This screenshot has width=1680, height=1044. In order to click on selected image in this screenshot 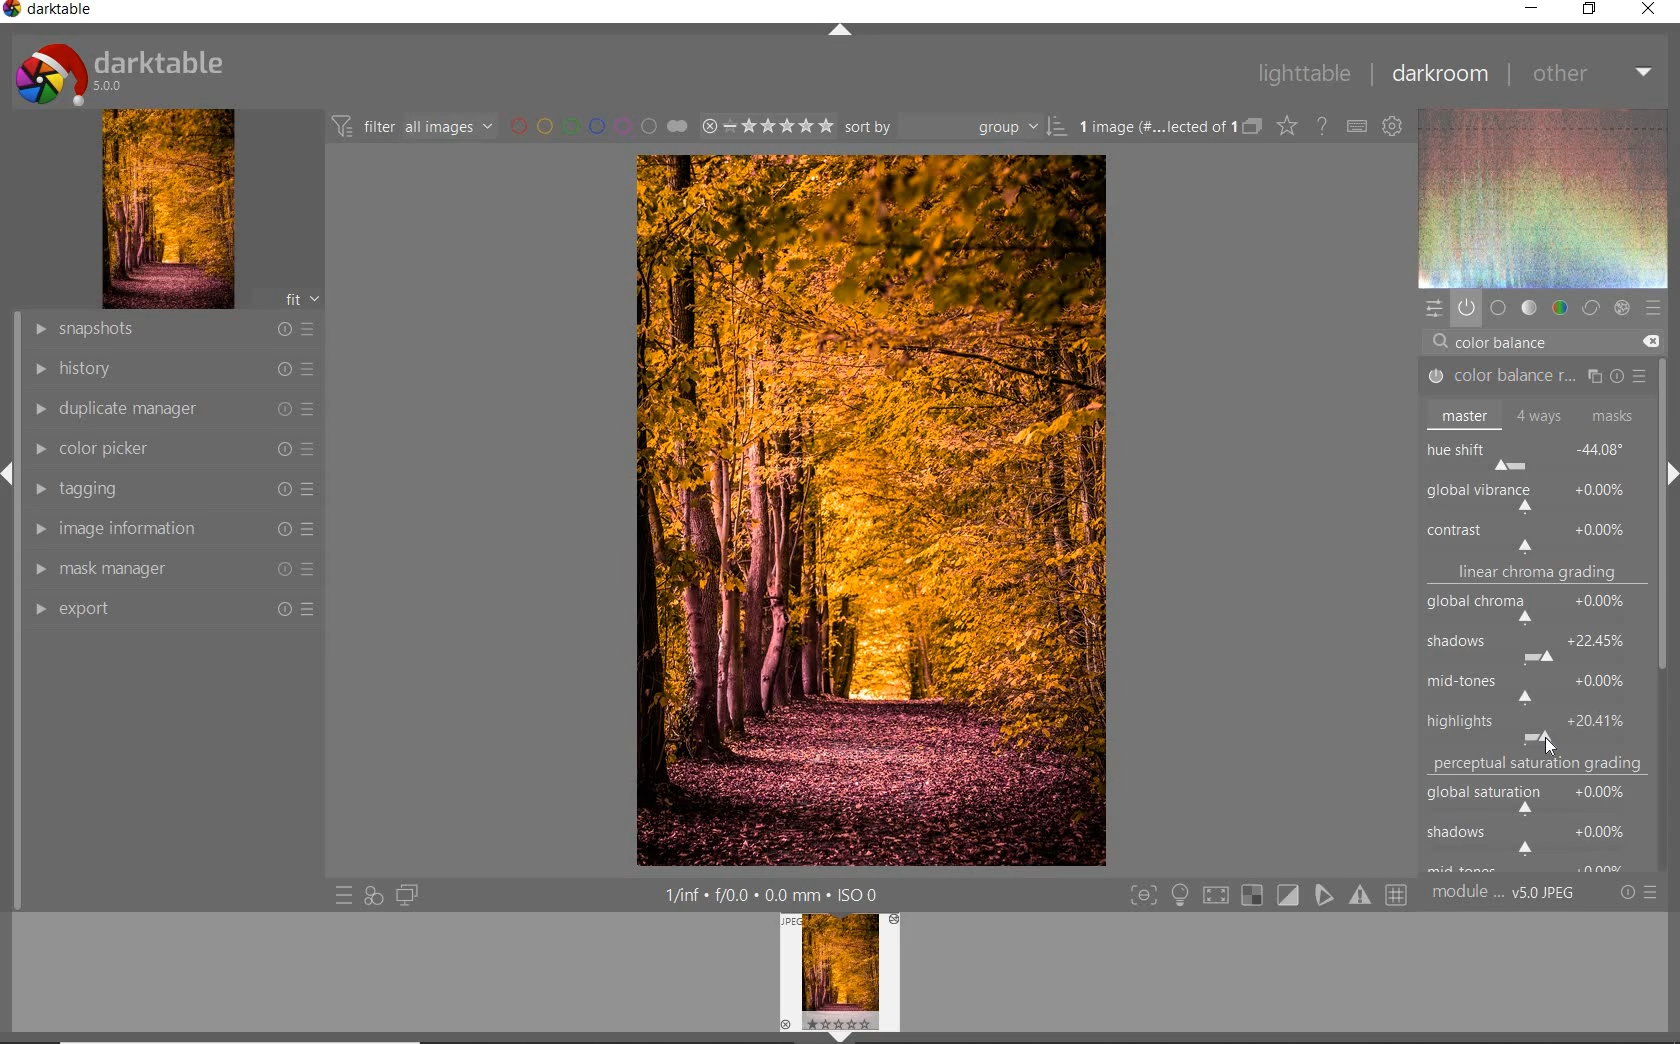, I will do `click(870, 511)`.